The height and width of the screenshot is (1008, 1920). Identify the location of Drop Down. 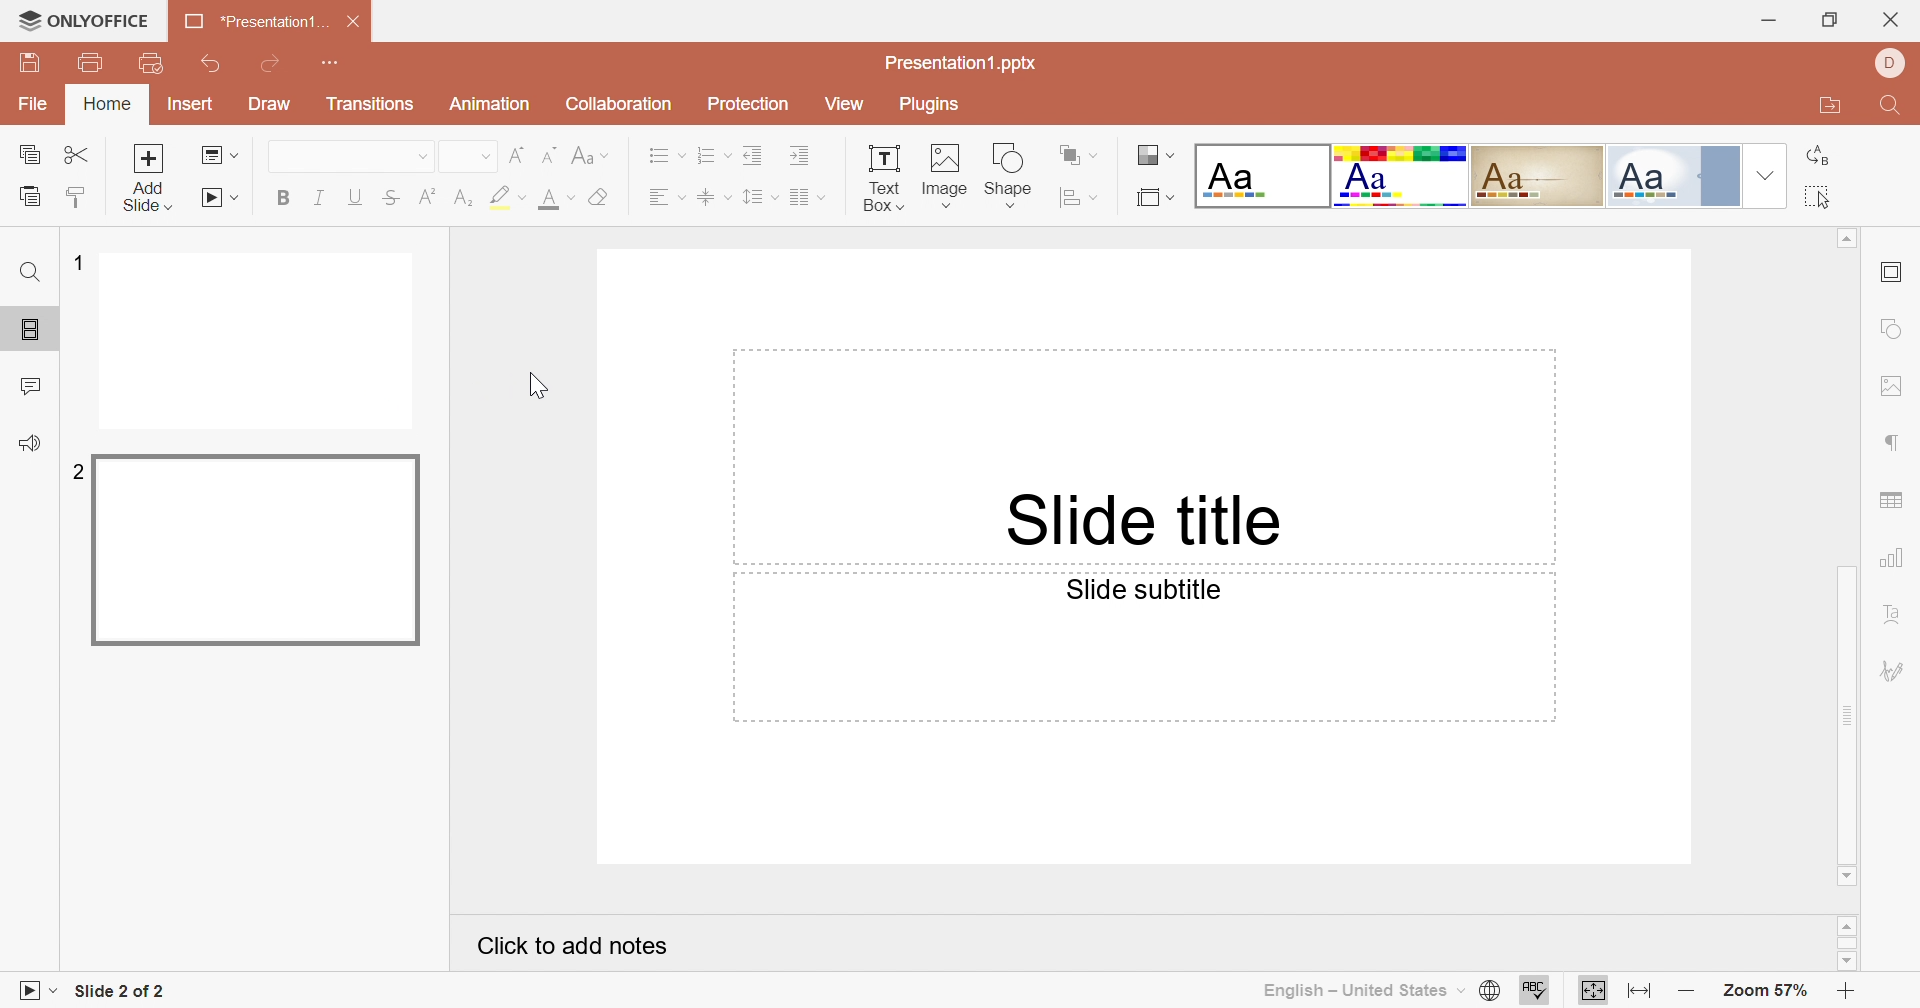
(237, 155).